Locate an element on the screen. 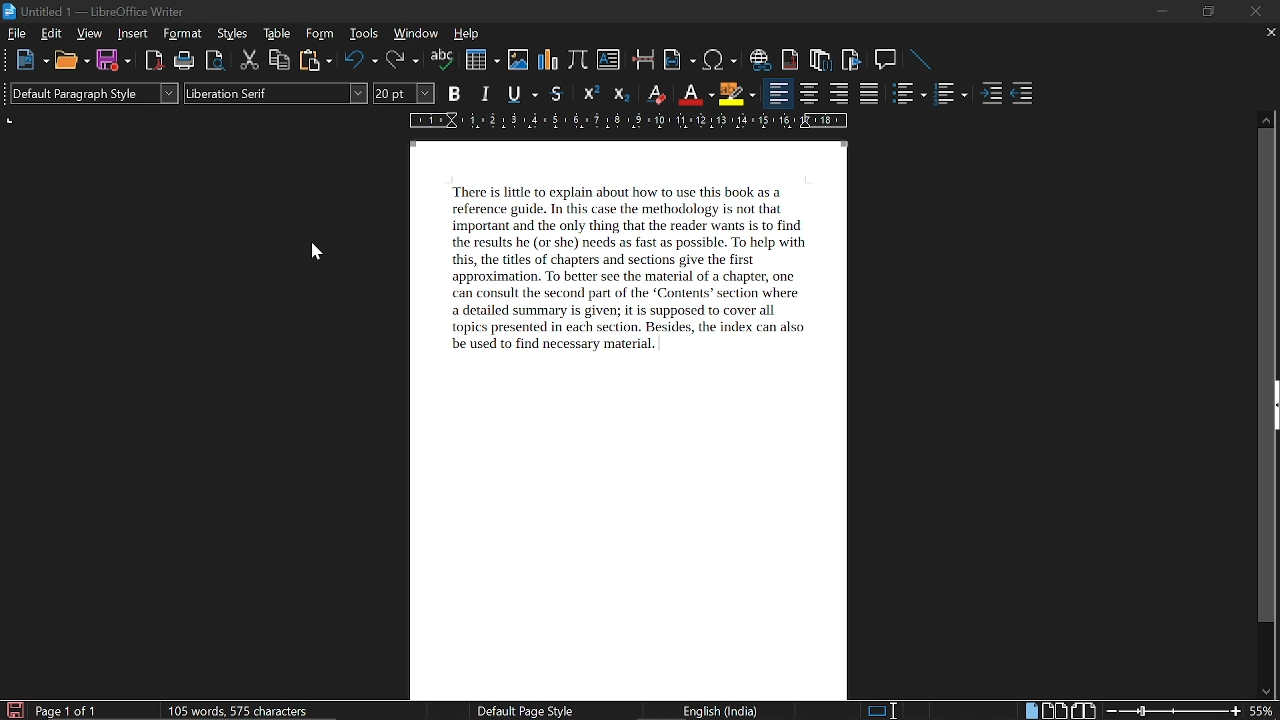  cut is located at coordinates (250, 61).